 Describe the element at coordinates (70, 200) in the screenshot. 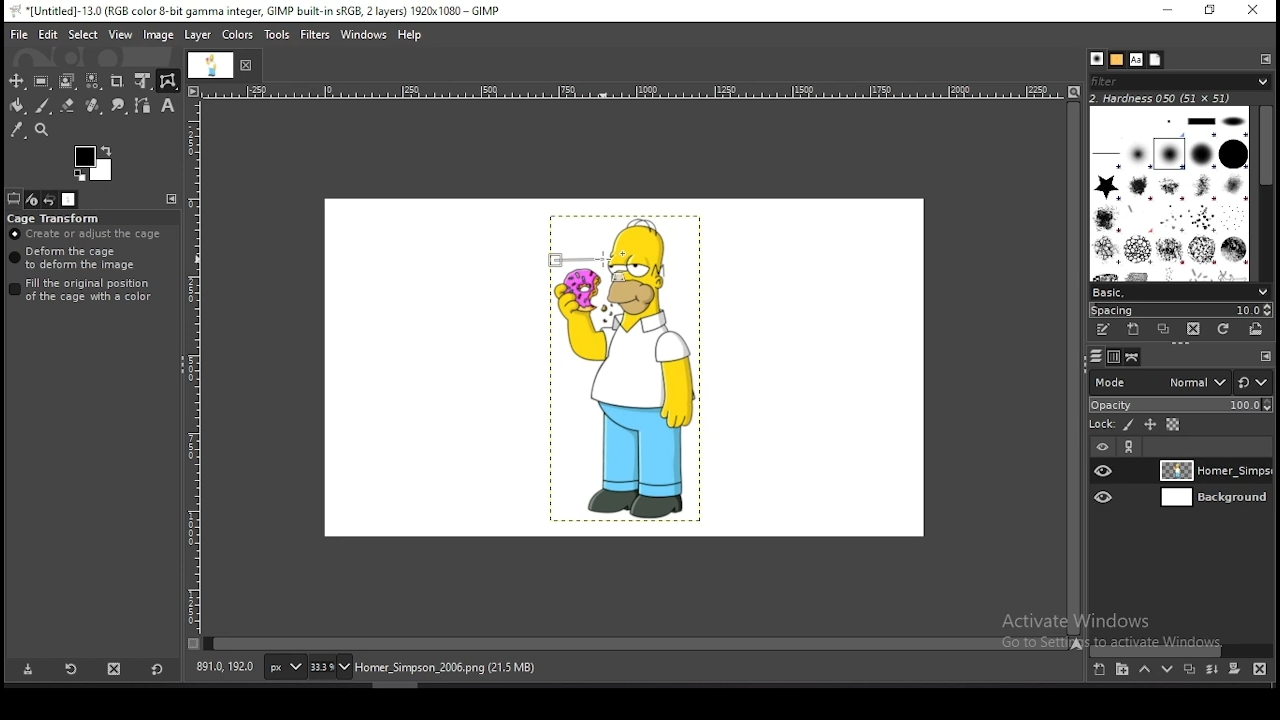

I see `images` at that location.